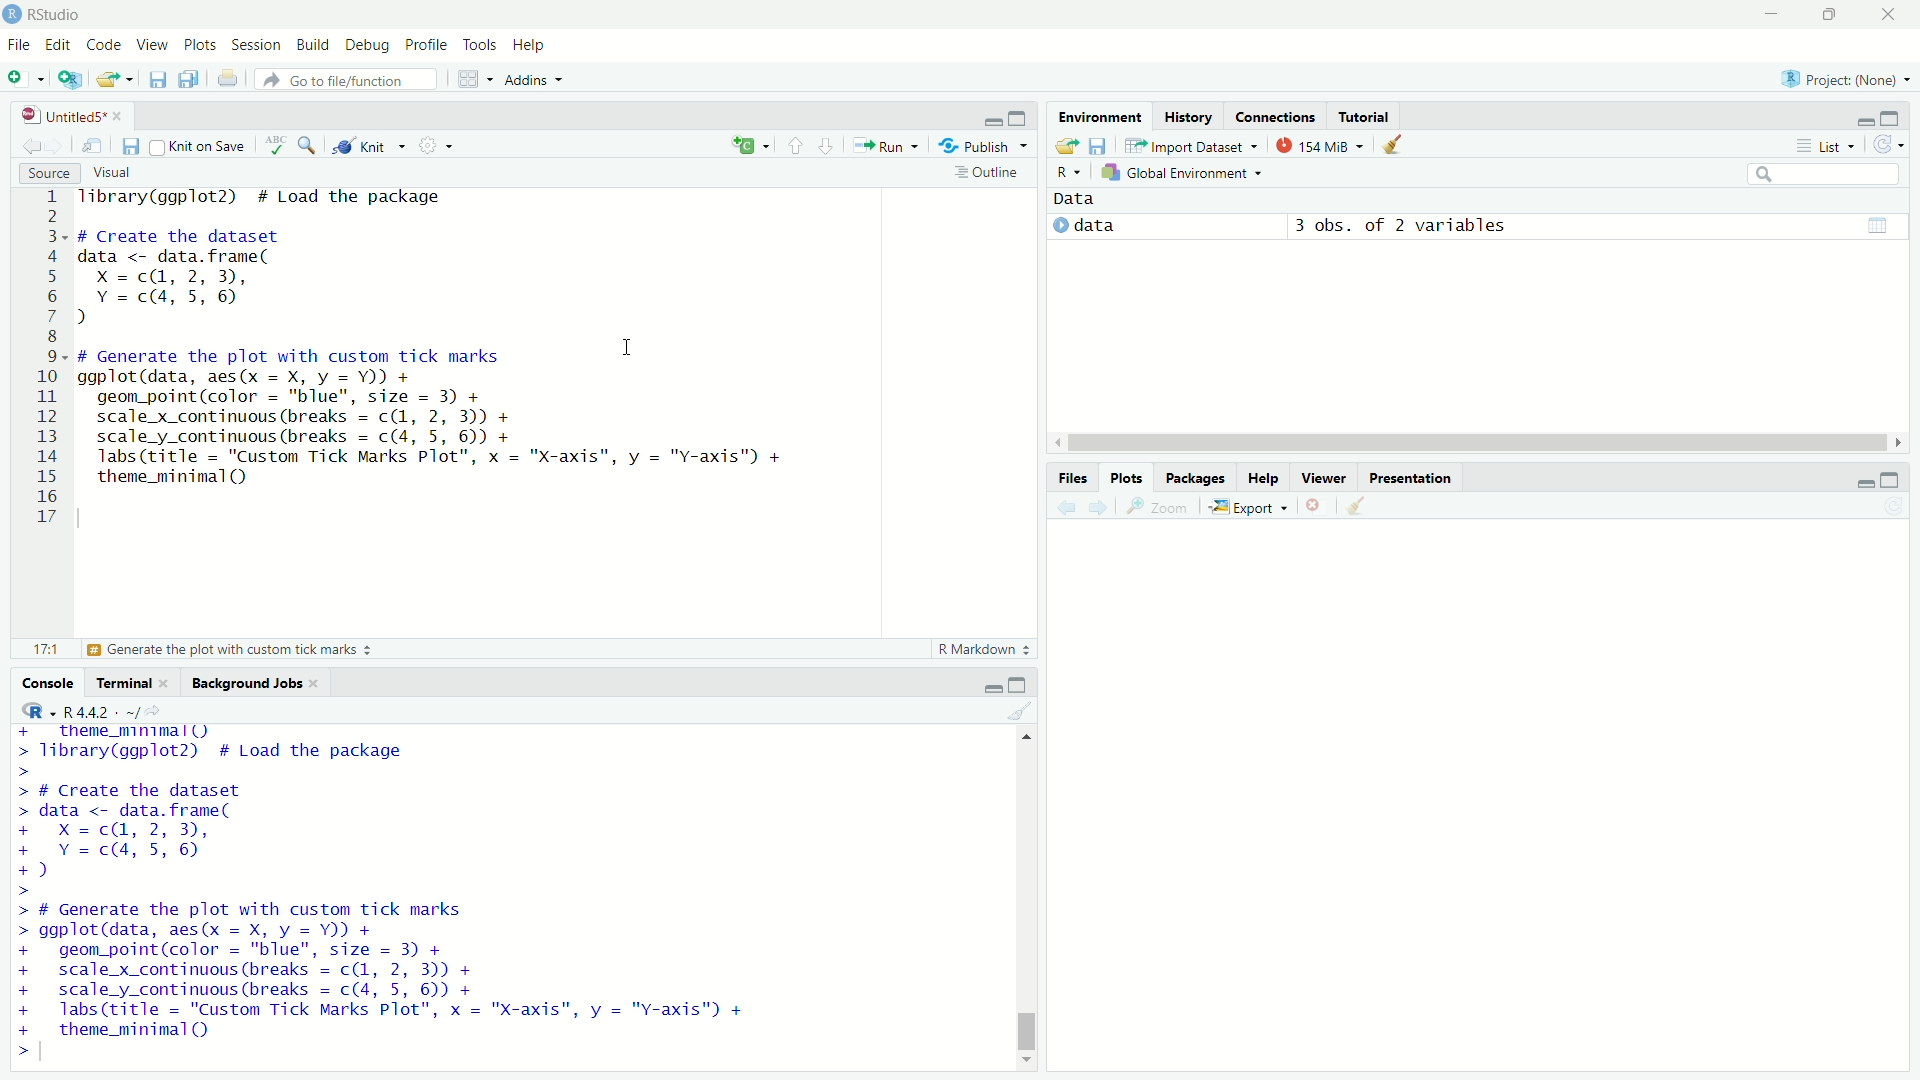  I want to click on print the current file, so click(222, 79).